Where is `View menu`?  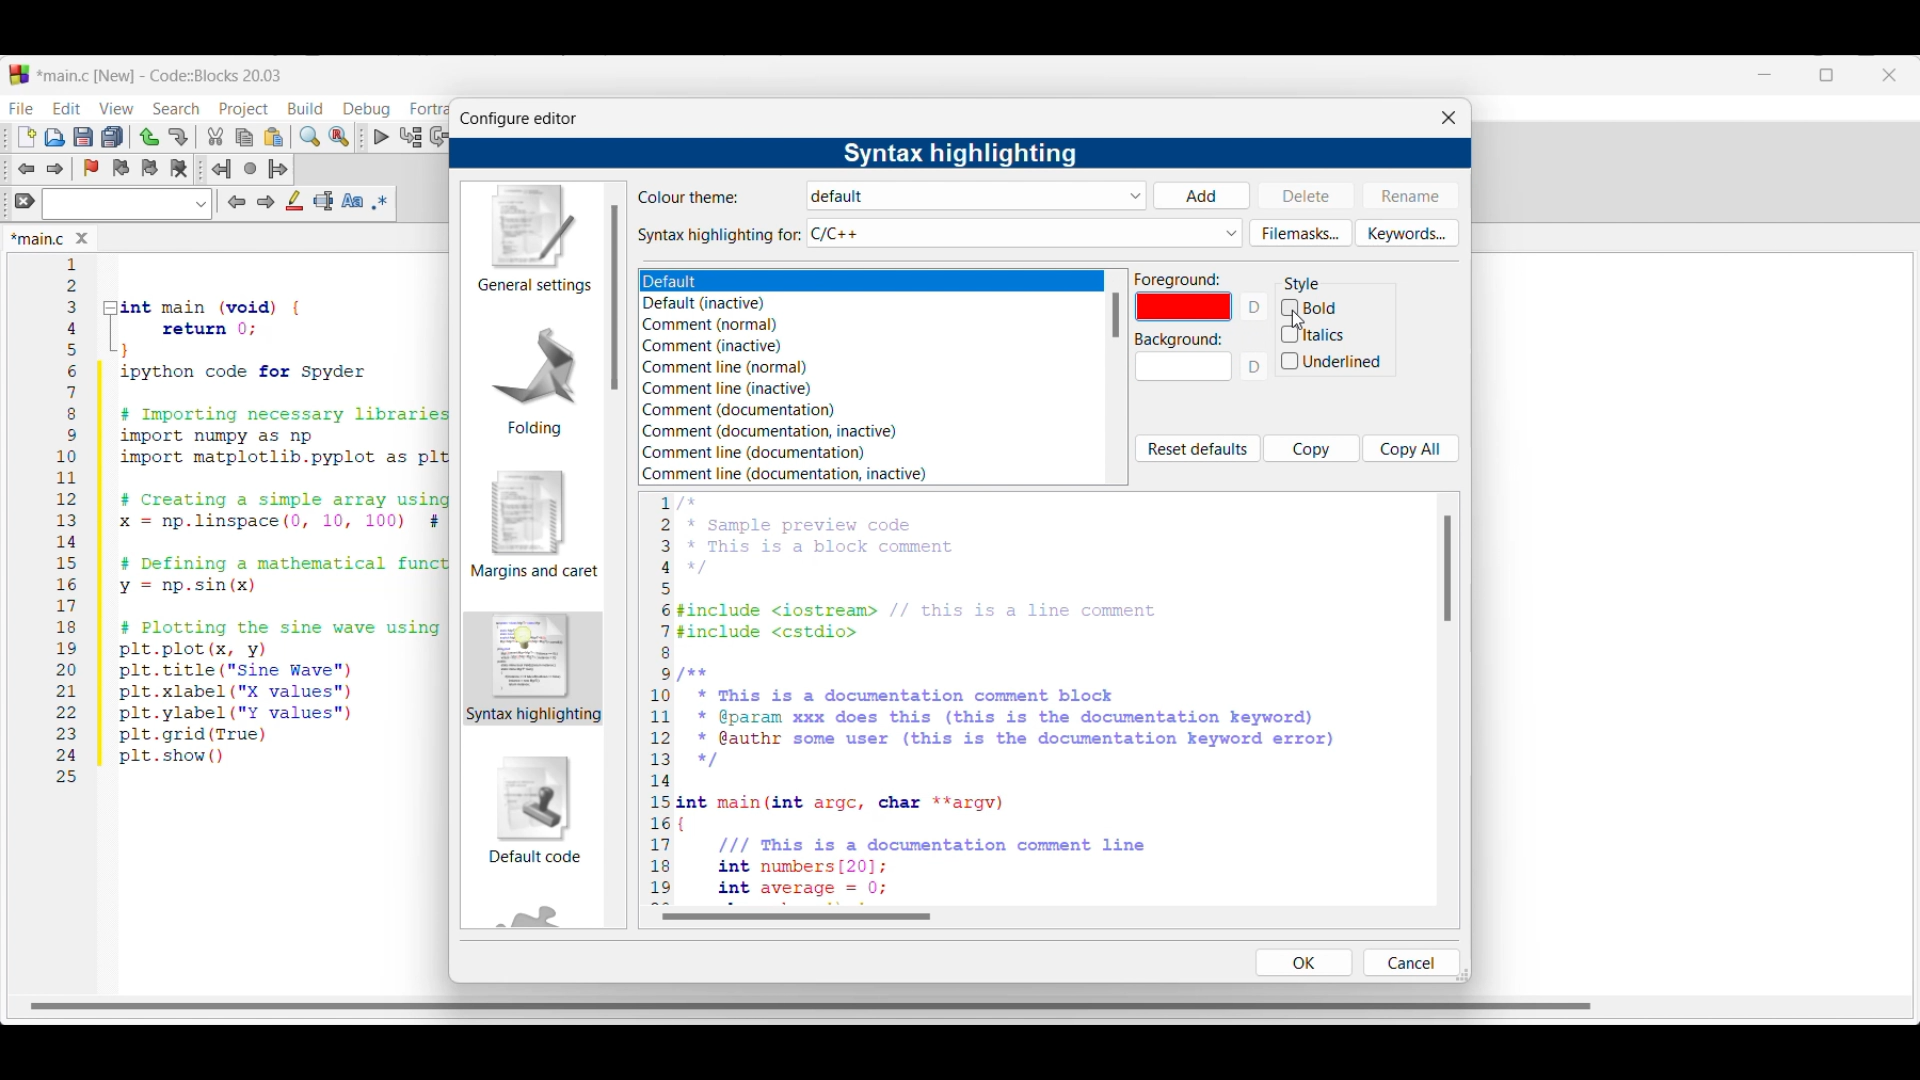 View menu is located at coordinates (116, 109).